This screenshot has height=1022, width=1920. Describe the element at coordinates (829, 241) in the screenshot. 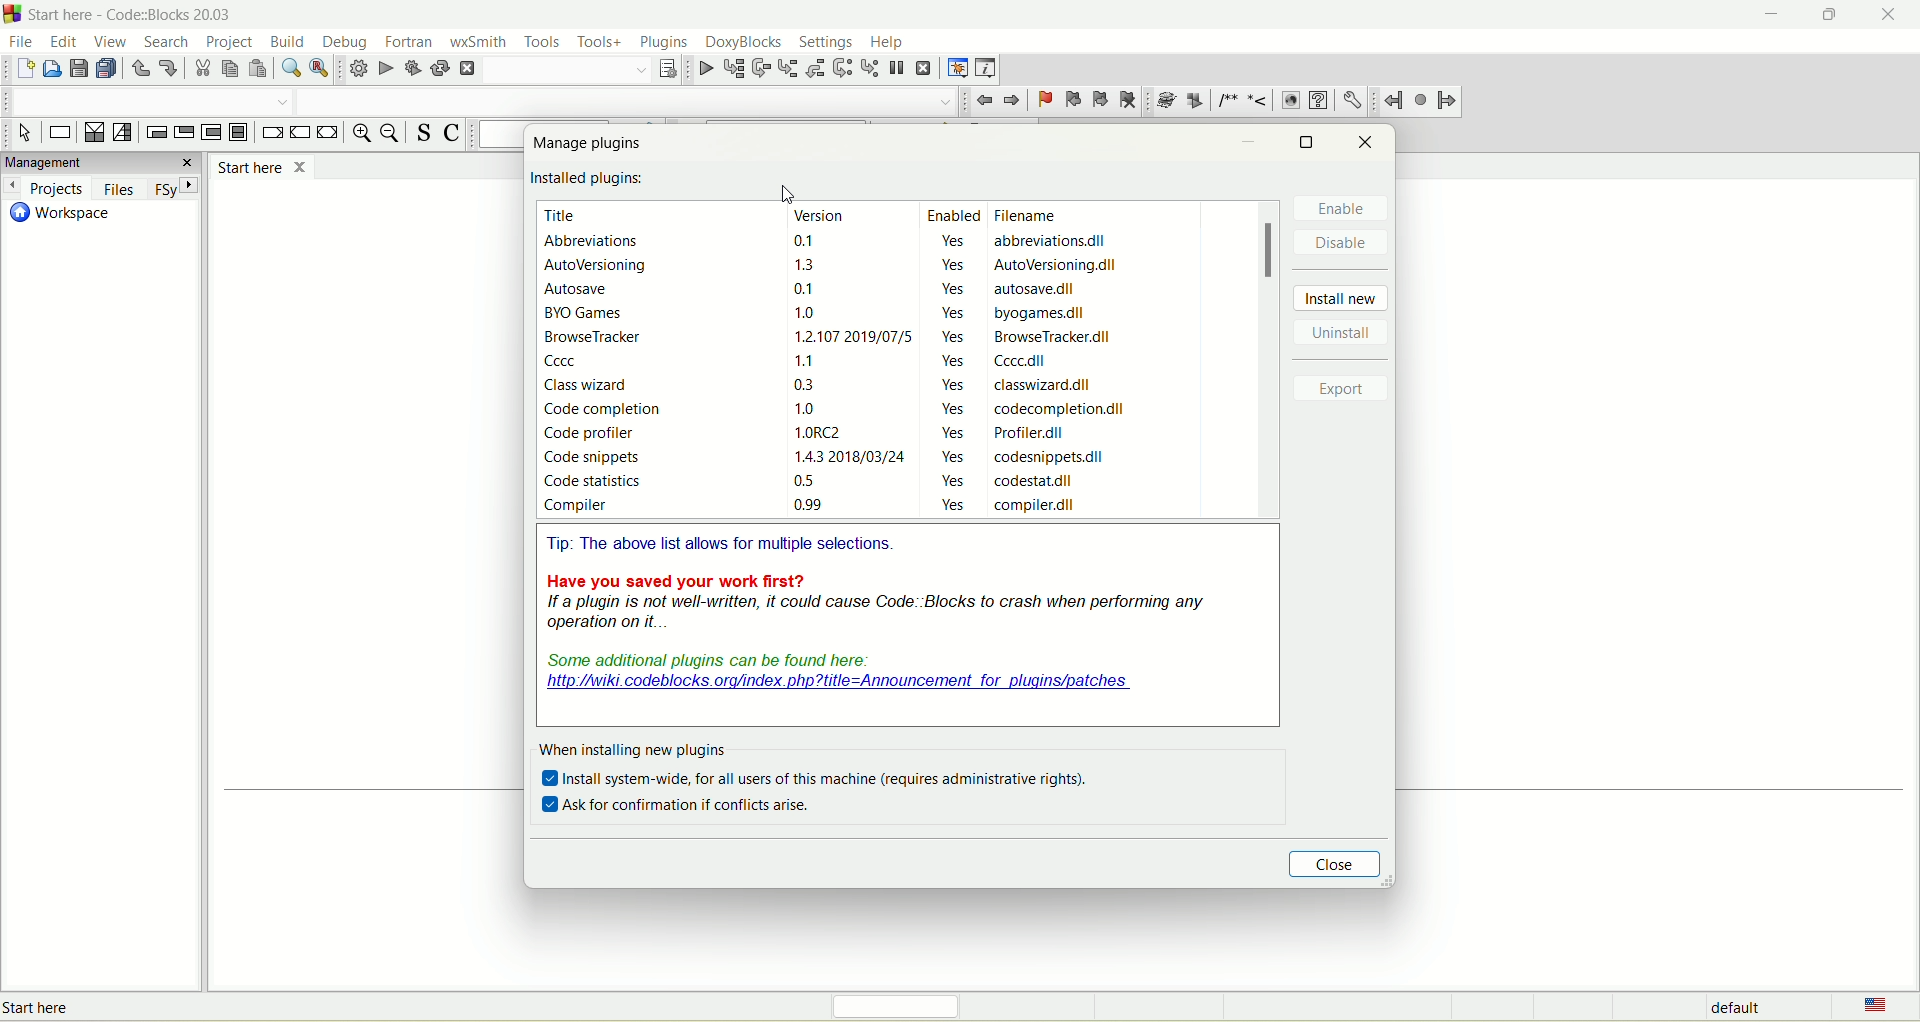

I see `| Abbreviations 0.1 Yes  abbreviations.dll` at that location.